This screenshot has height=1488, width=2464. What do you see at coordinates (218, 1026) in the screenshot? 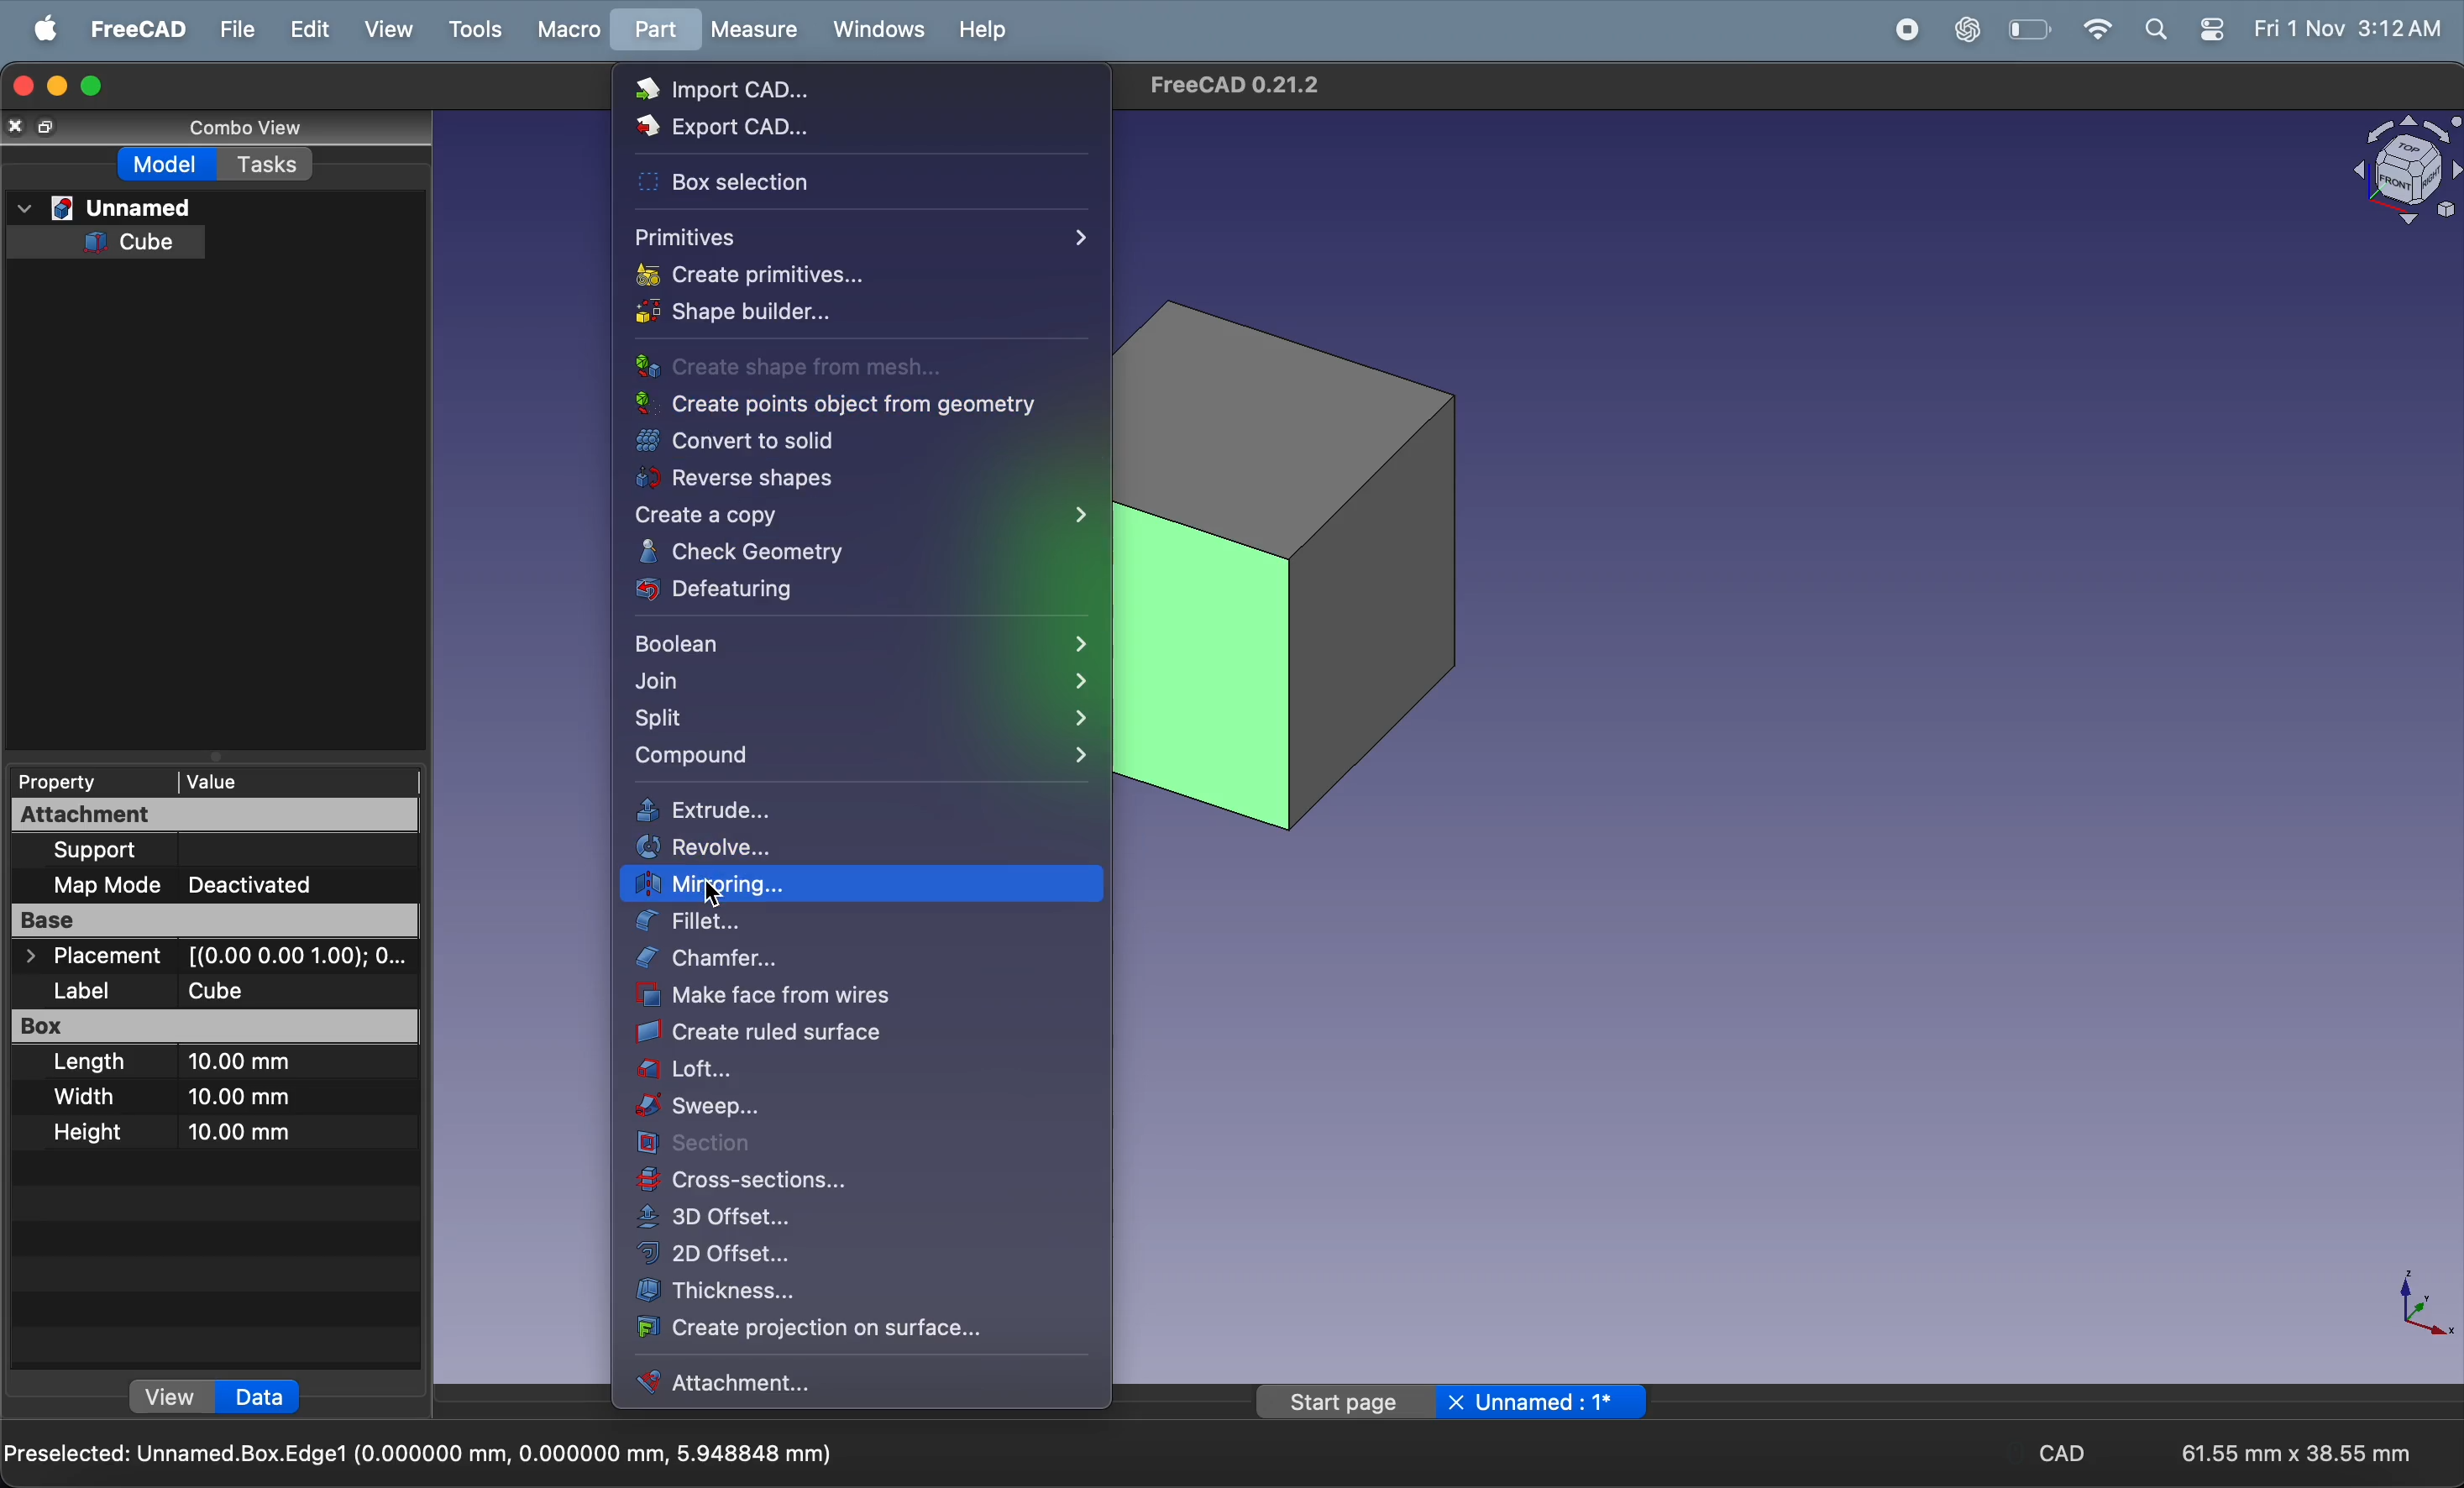
I see `Box` at bounding box center [218, 1026].